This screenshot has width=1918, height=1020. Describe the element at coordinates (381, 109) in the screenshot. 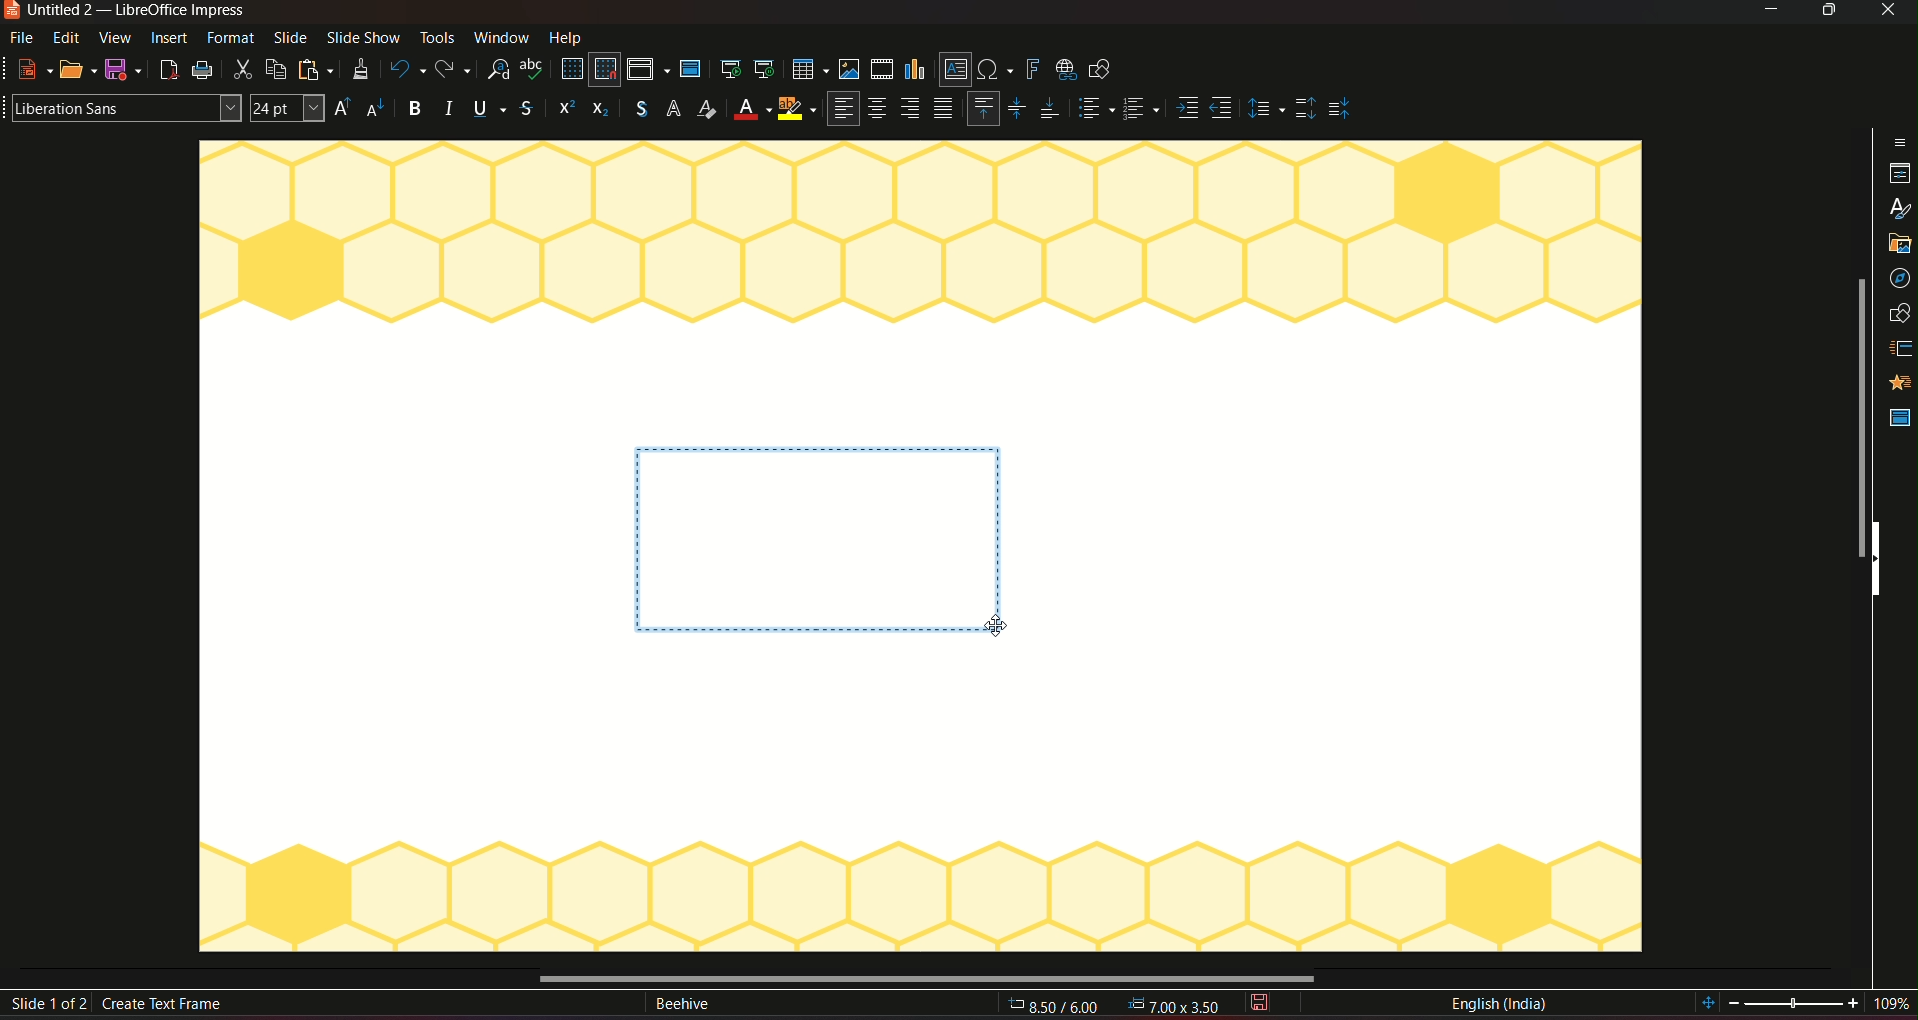

I see `size decrease` at that location.